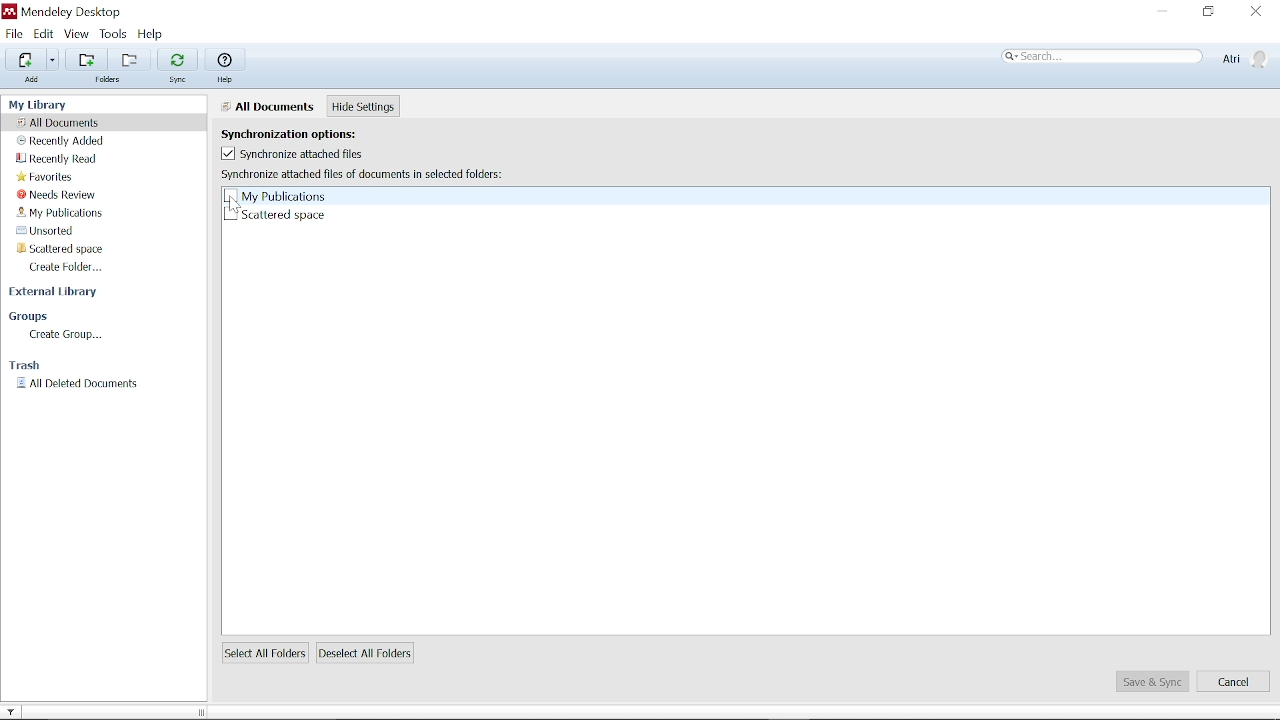 Image resolution: width=1280 pixels, height=720 pixels. Describe the element at coordinates (1243, 58) in the screenshot. I see `Profile` at that location.